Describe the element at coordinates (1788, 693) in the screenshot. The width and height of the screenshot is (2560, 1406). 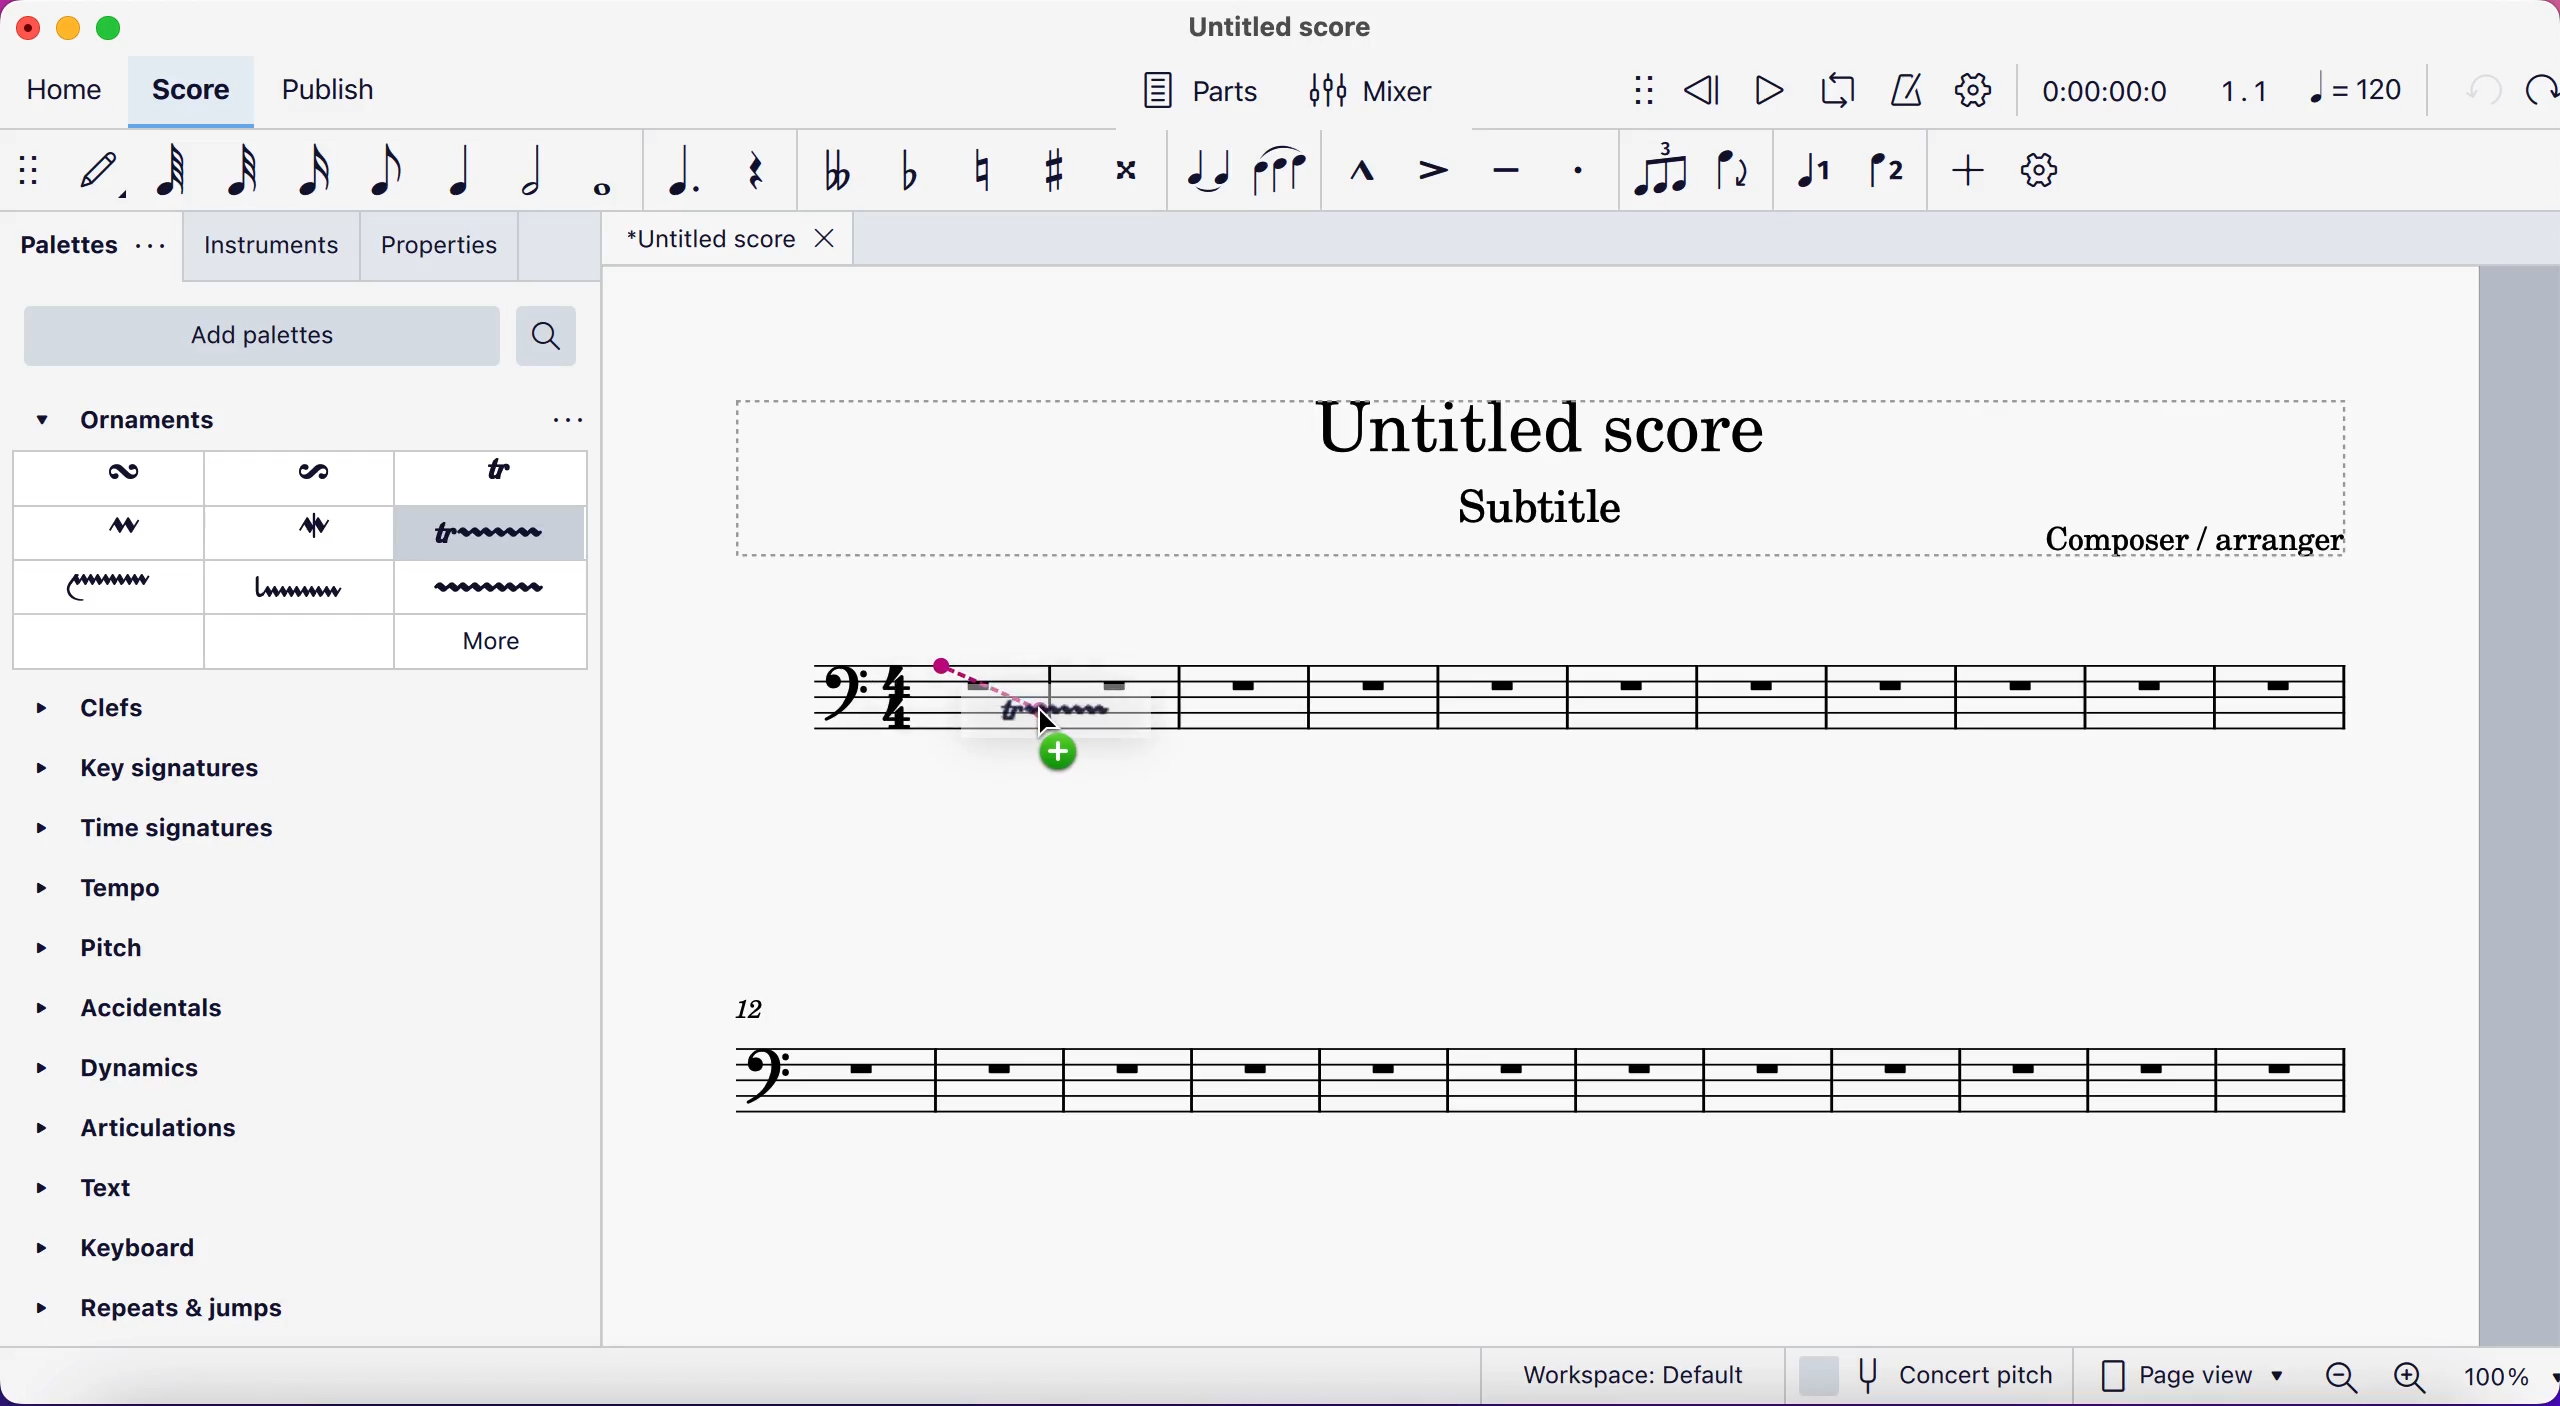
I see `score` at that location.